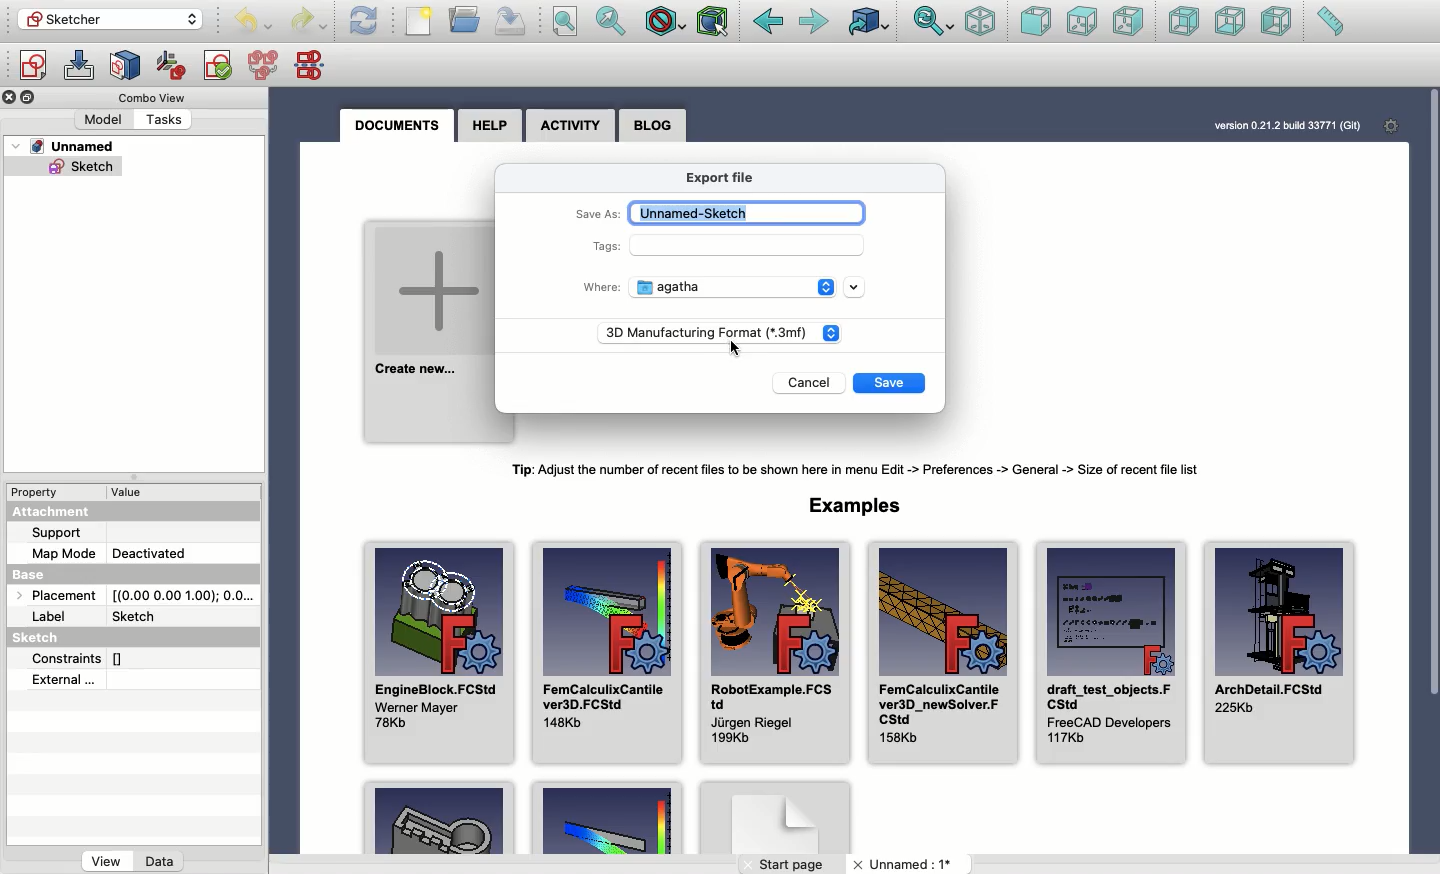  Describe the element at coordinates (84, 658) in the screenshot. I see `Constraints []` at that location.